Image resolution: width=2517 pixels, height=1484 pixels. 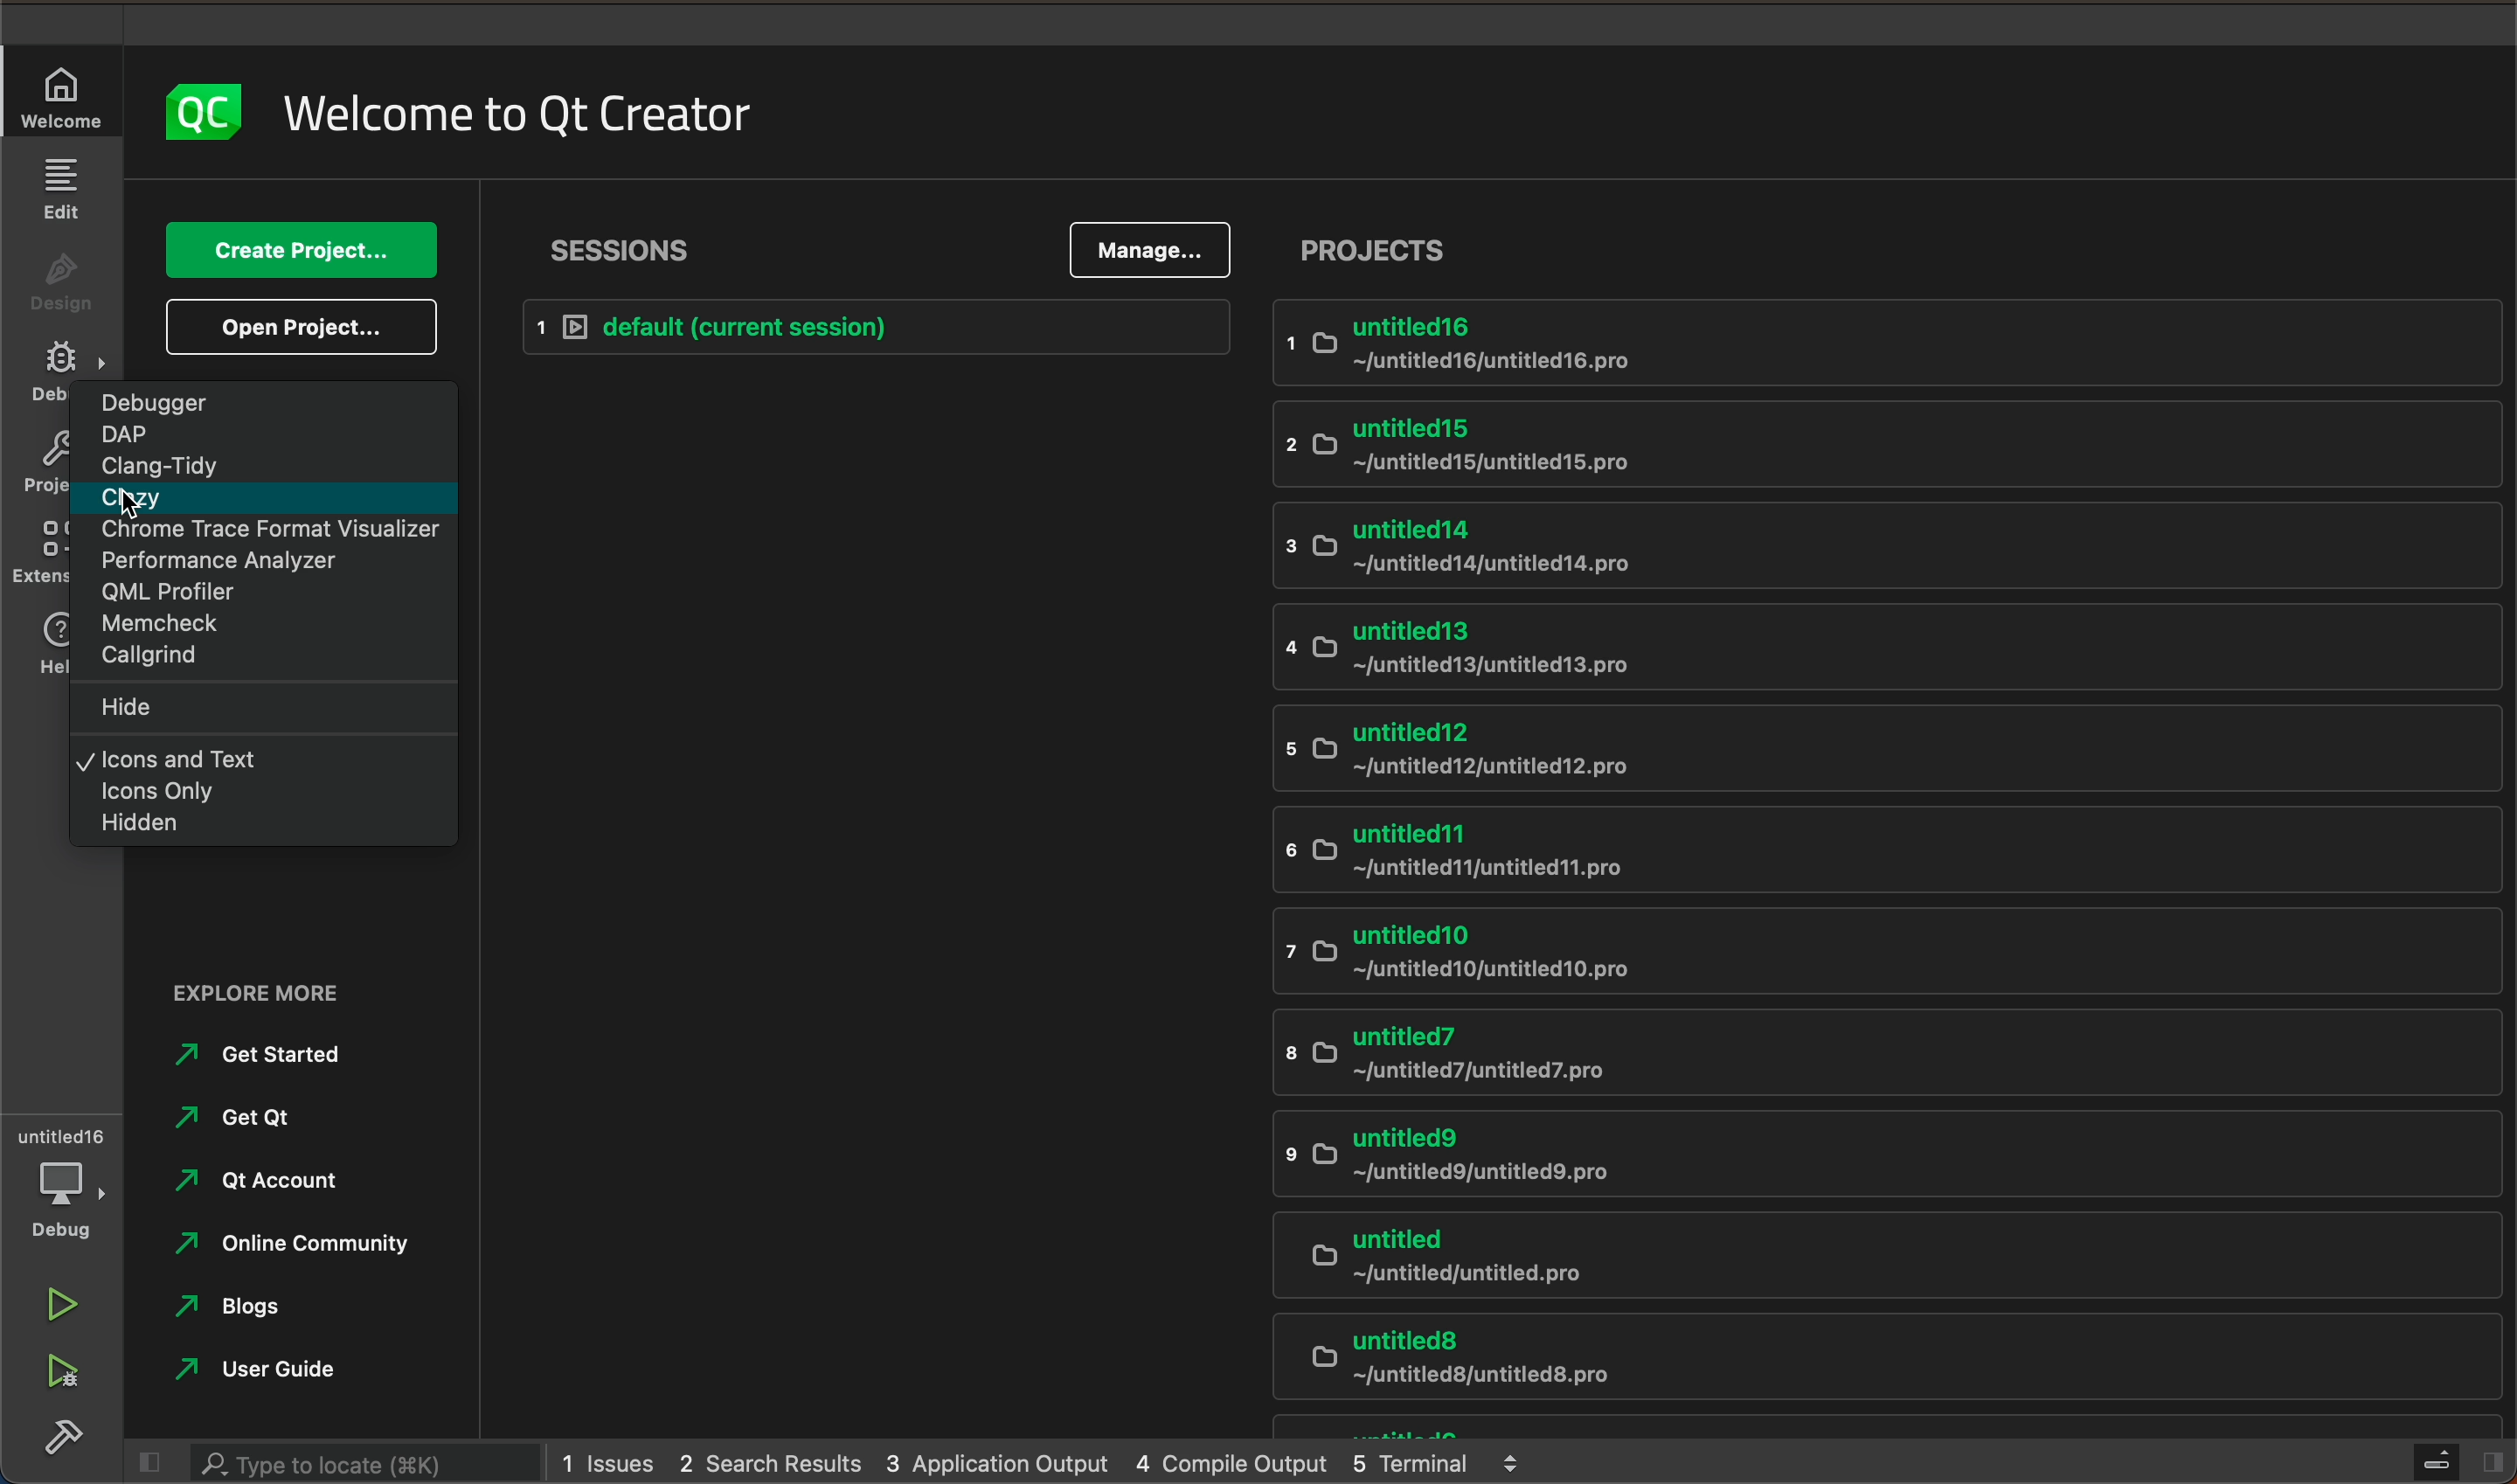 What do you see at coordinates (265, 499) in the screenshot?
I see `clazy` at bounding box center [265, 499].